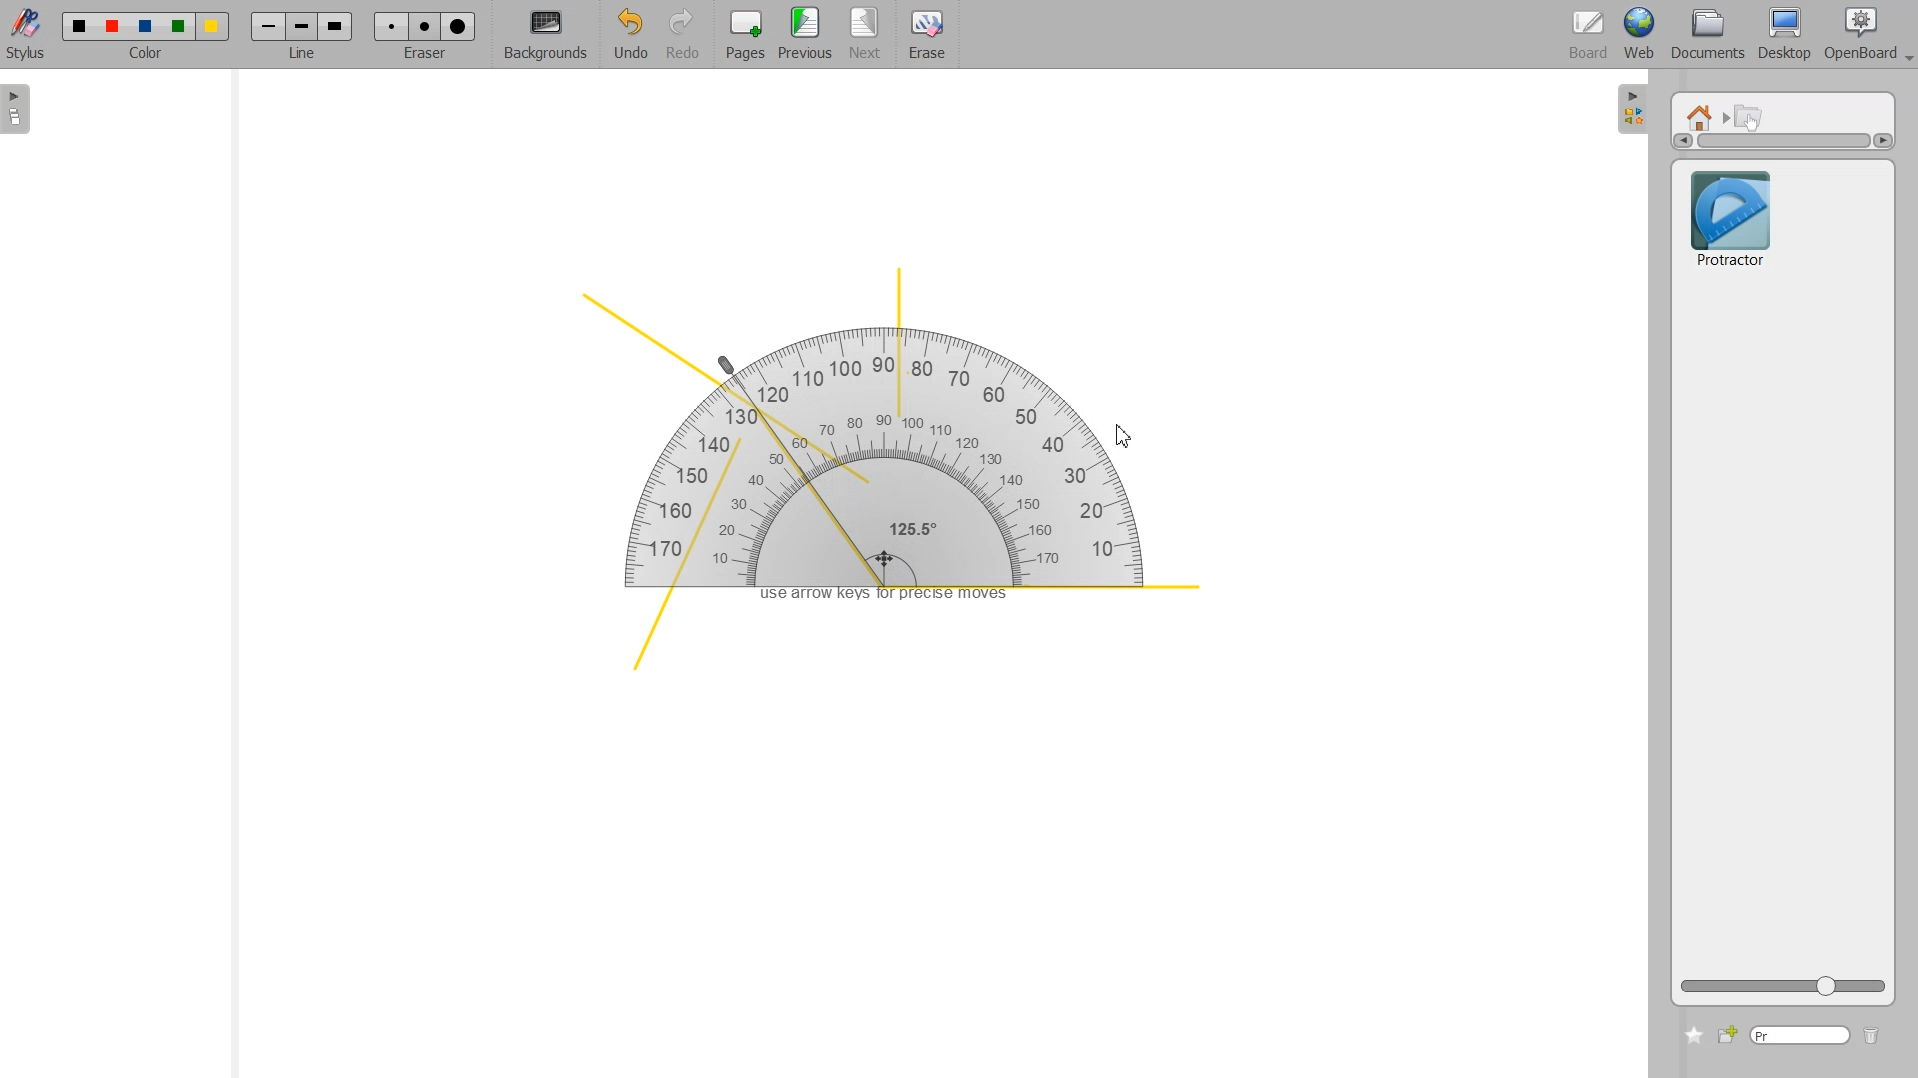 Image resolution: width=1918 pixels, height=1078 pixels. I want to click on eraser, so click(422, 59).